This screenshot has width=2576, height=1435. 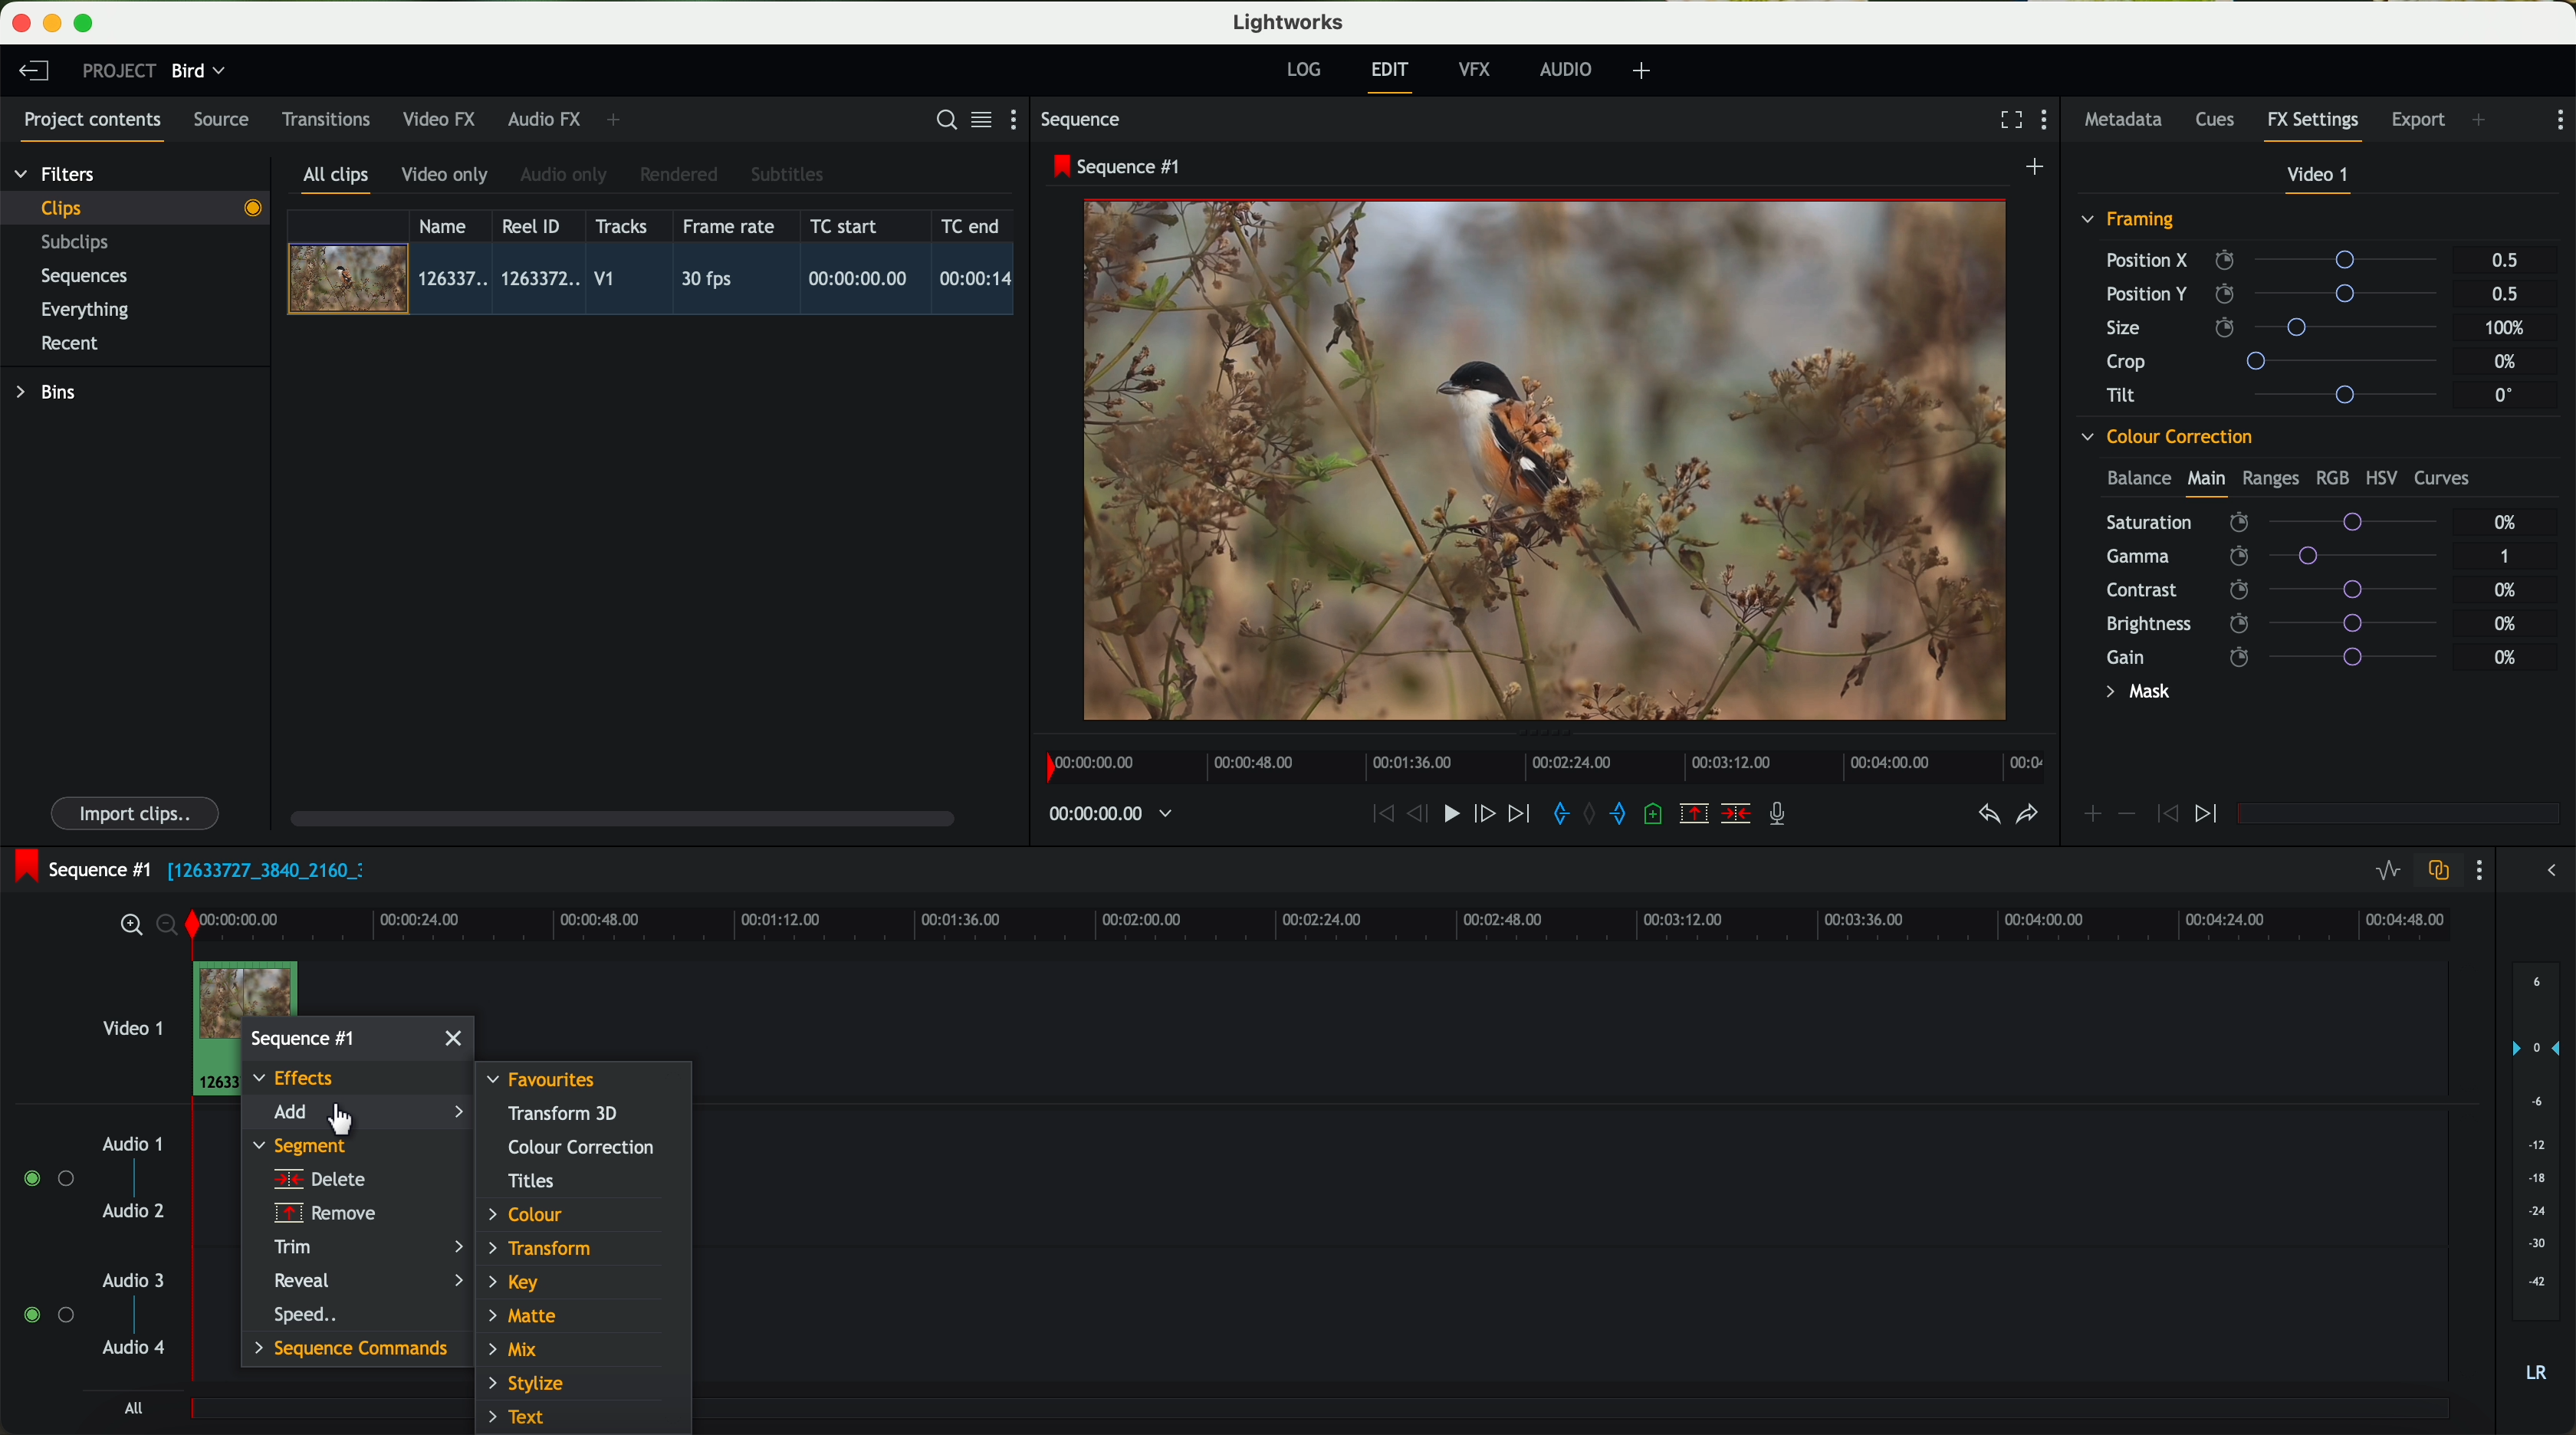 I want to click on nudge one frame foward, so click(x=1487, y=815).